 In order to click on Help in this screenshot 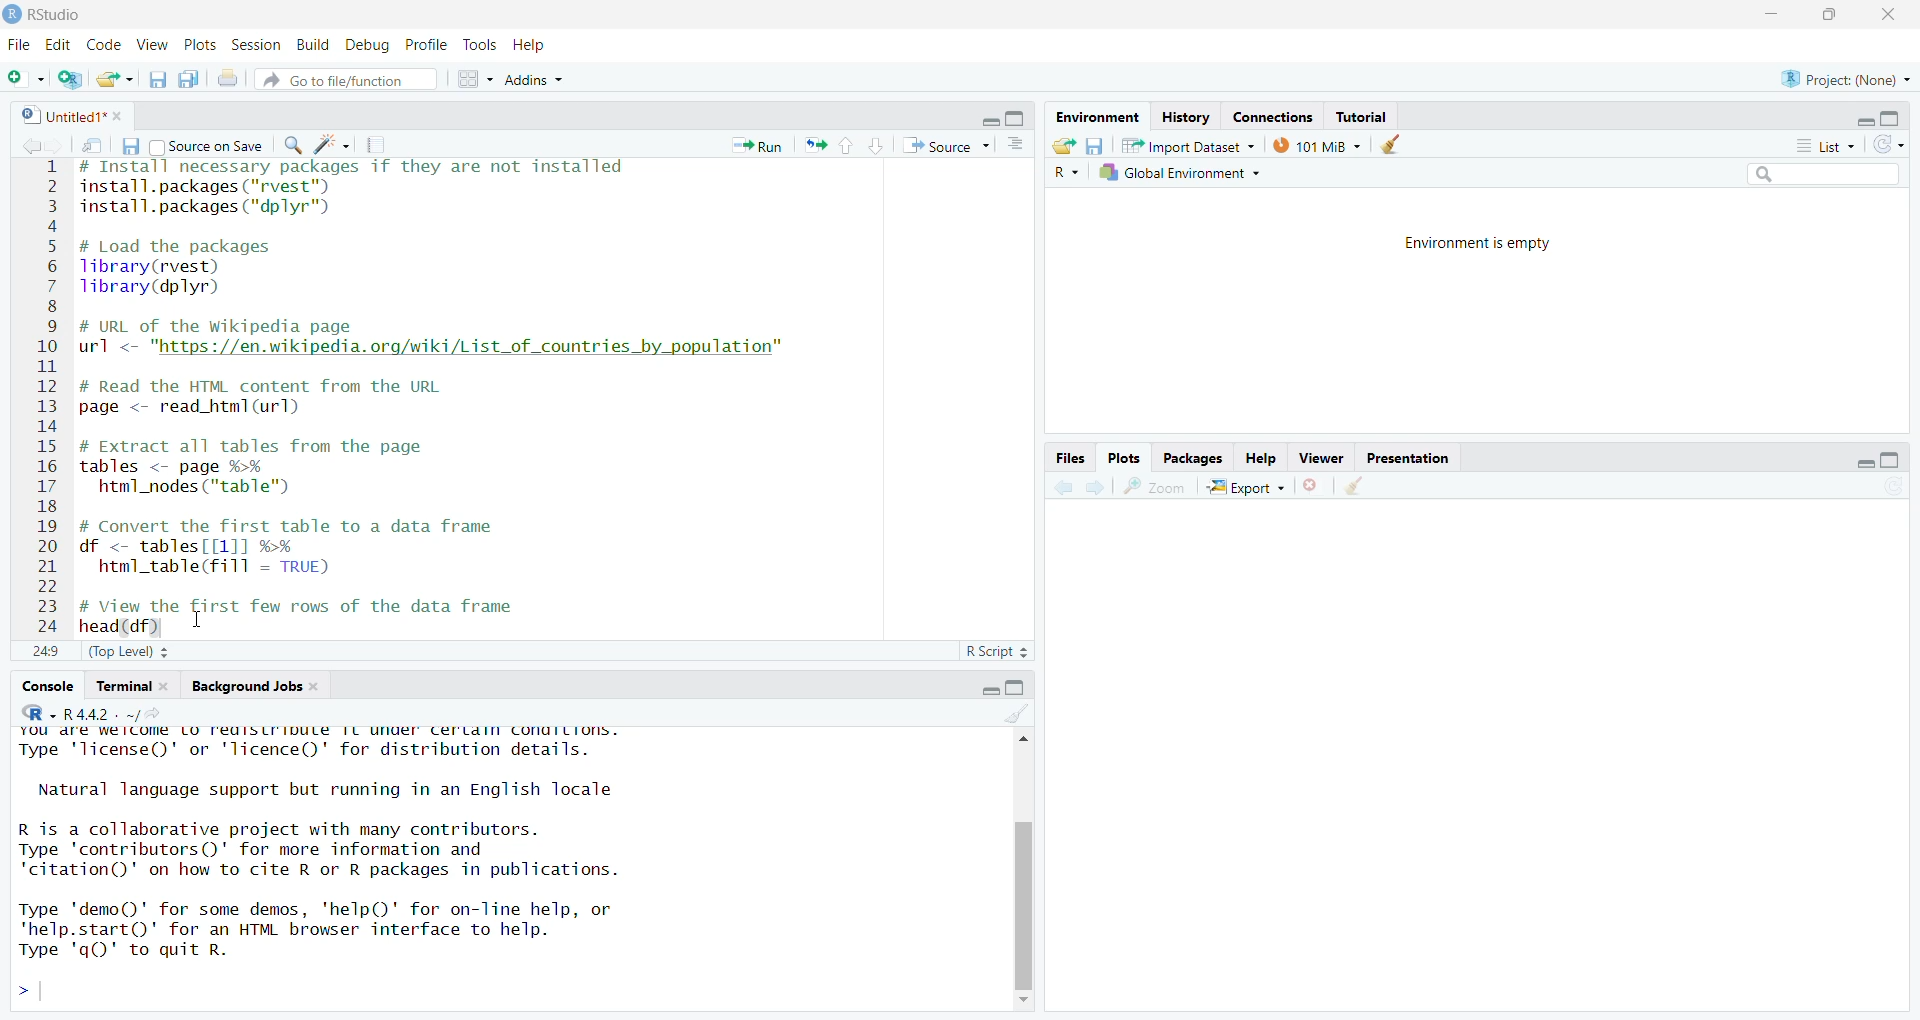, I will do `click(532, 47)`.